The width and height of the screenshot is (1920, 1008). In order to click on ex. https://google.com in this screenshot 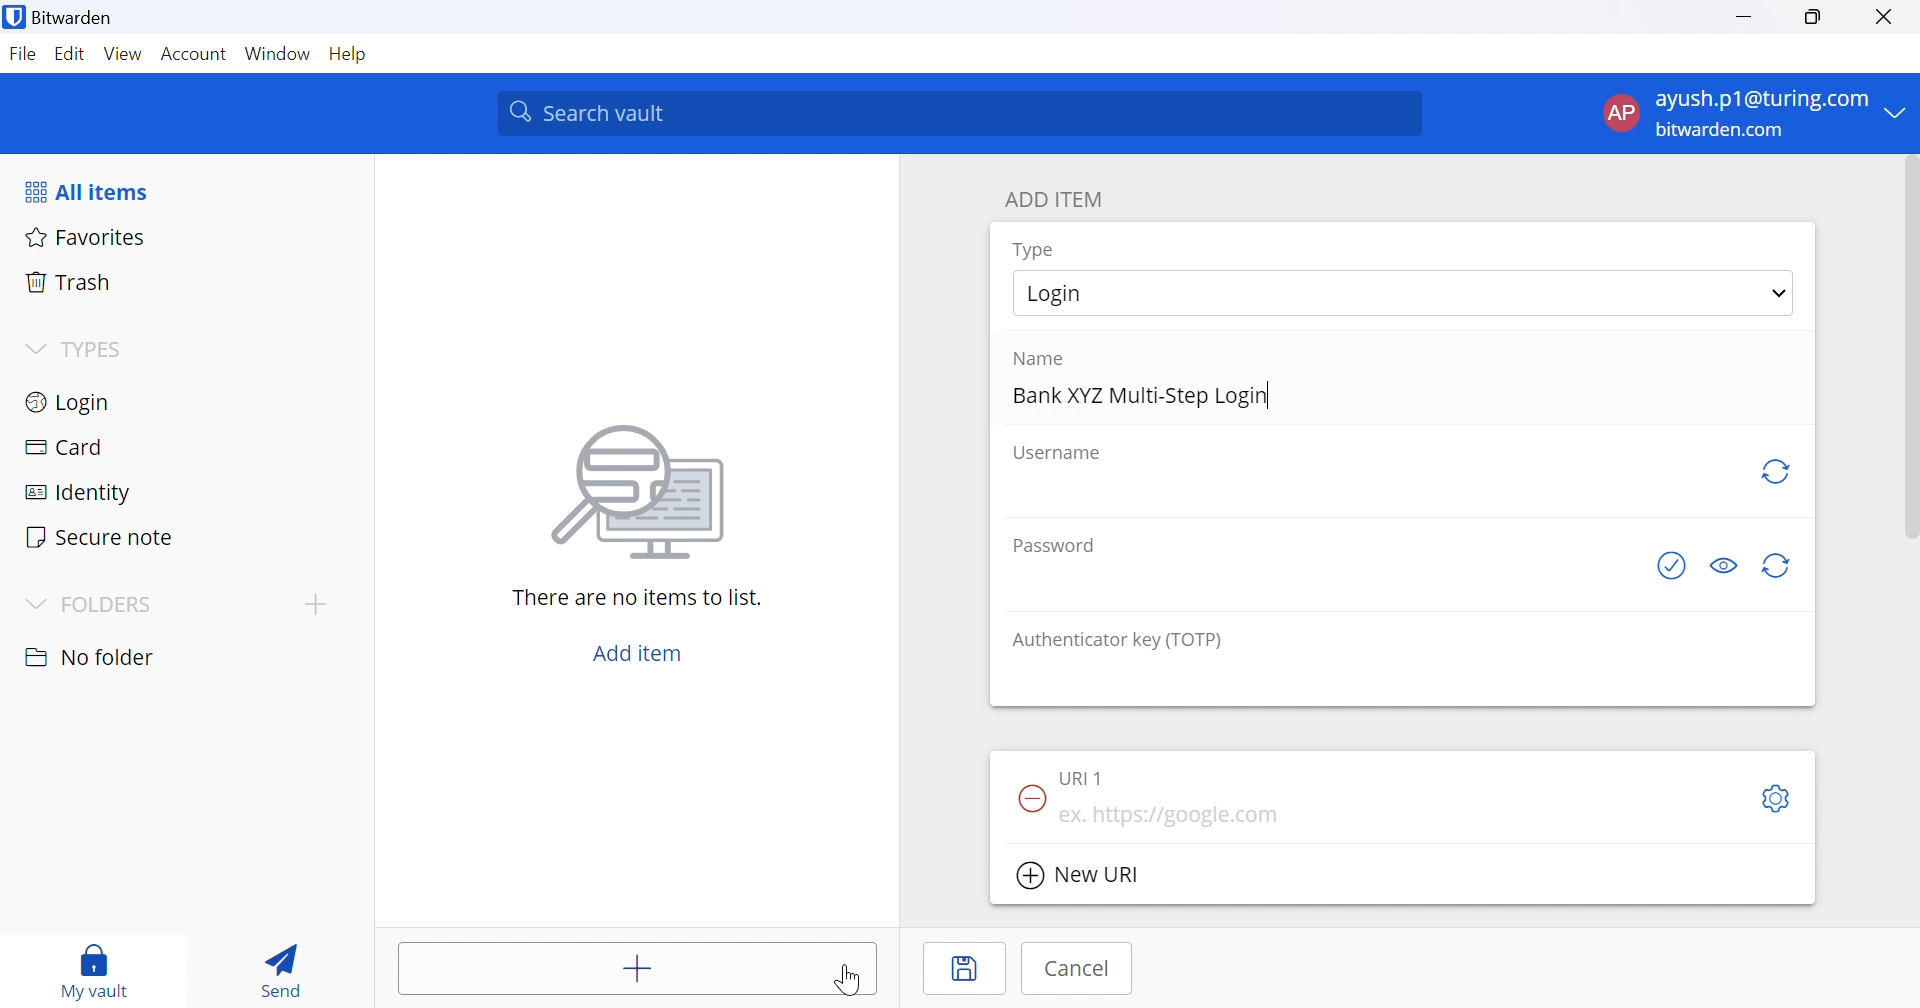, I will do `click(1175, 817)`.